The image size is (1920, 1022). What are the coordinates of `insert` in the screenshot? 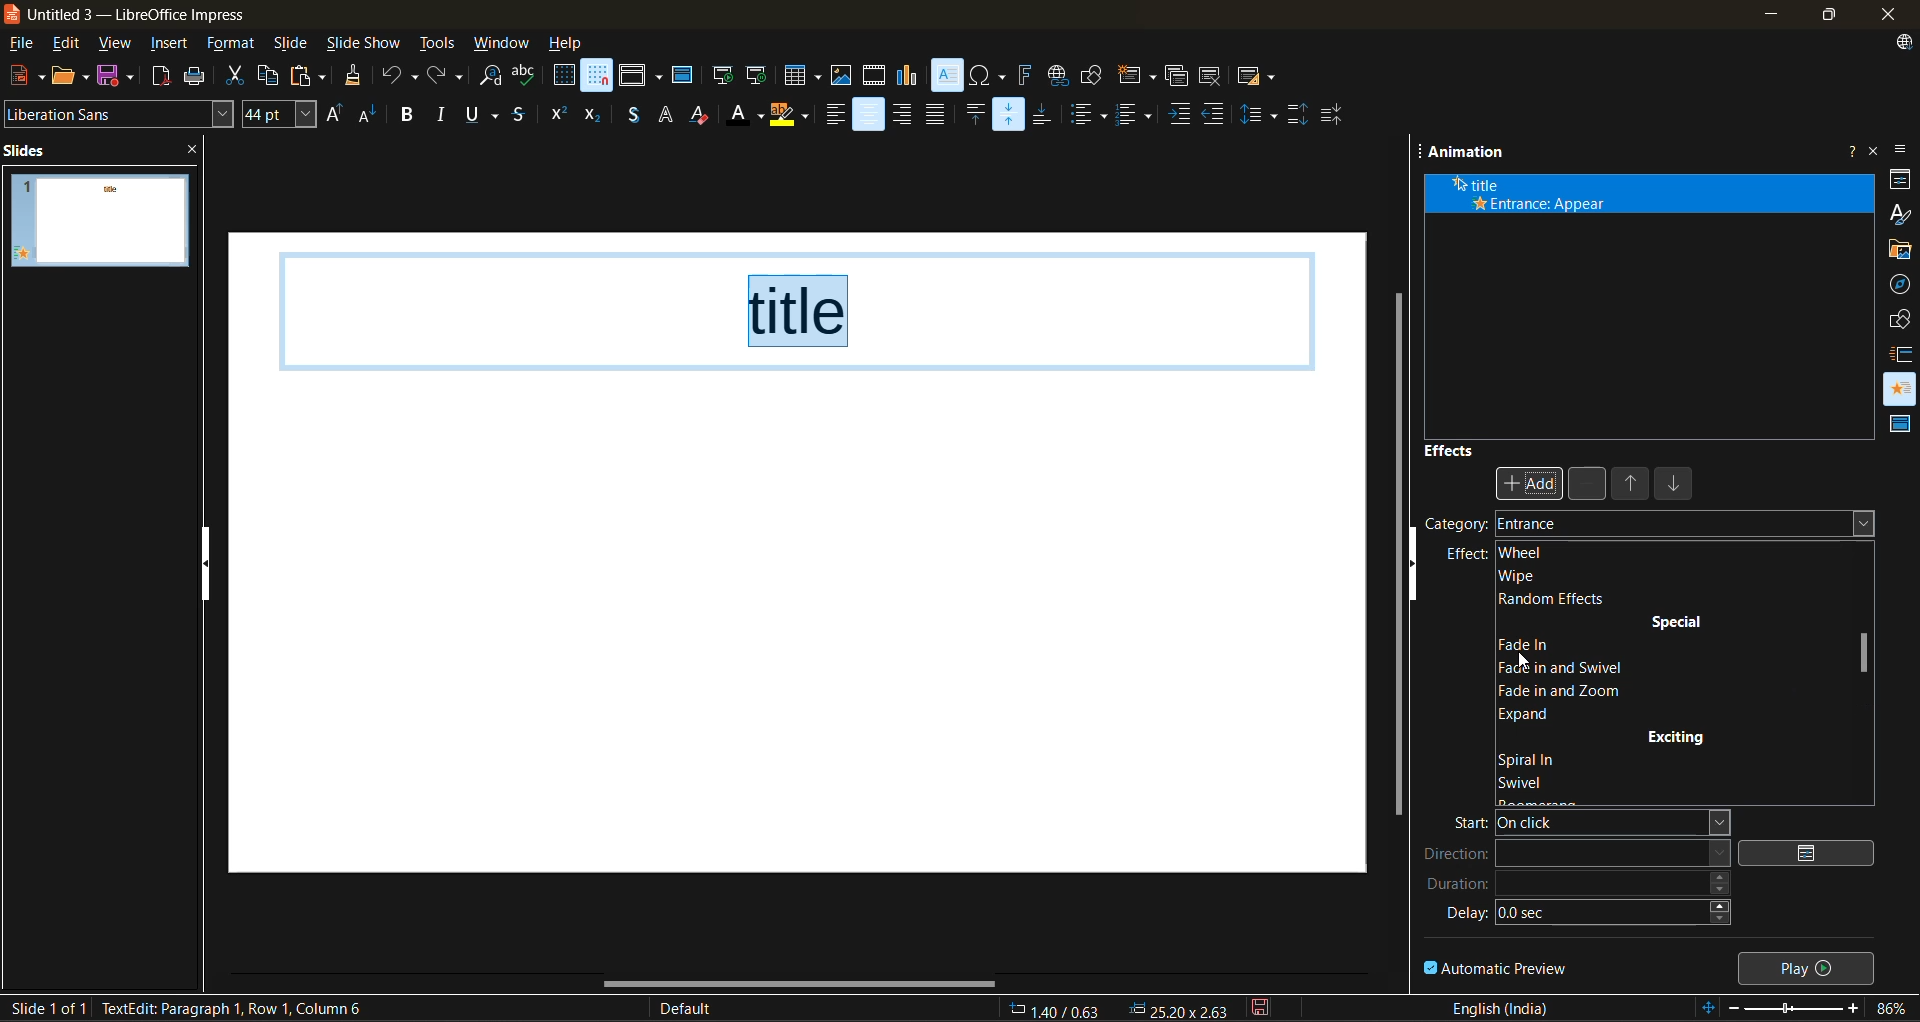 It's located at (174, 46).